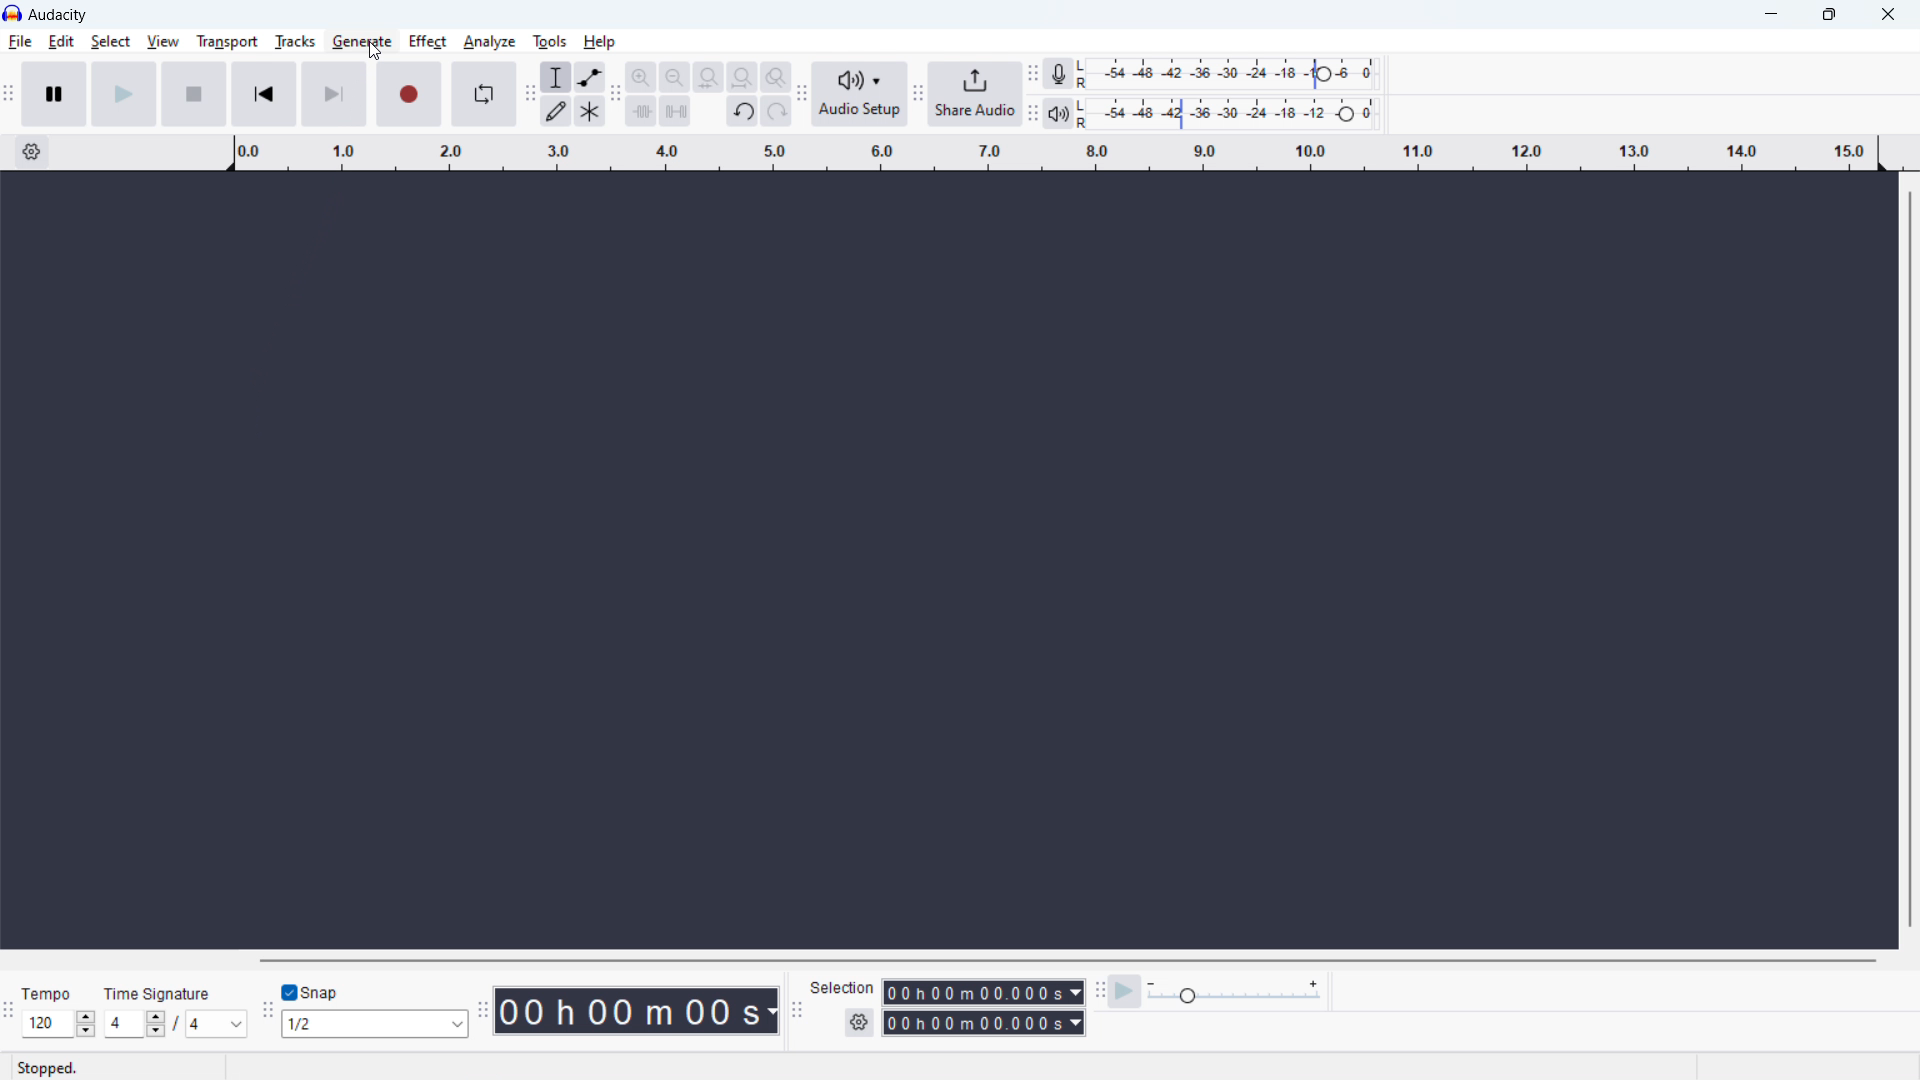  I want to click on close, so click(1888, 13).